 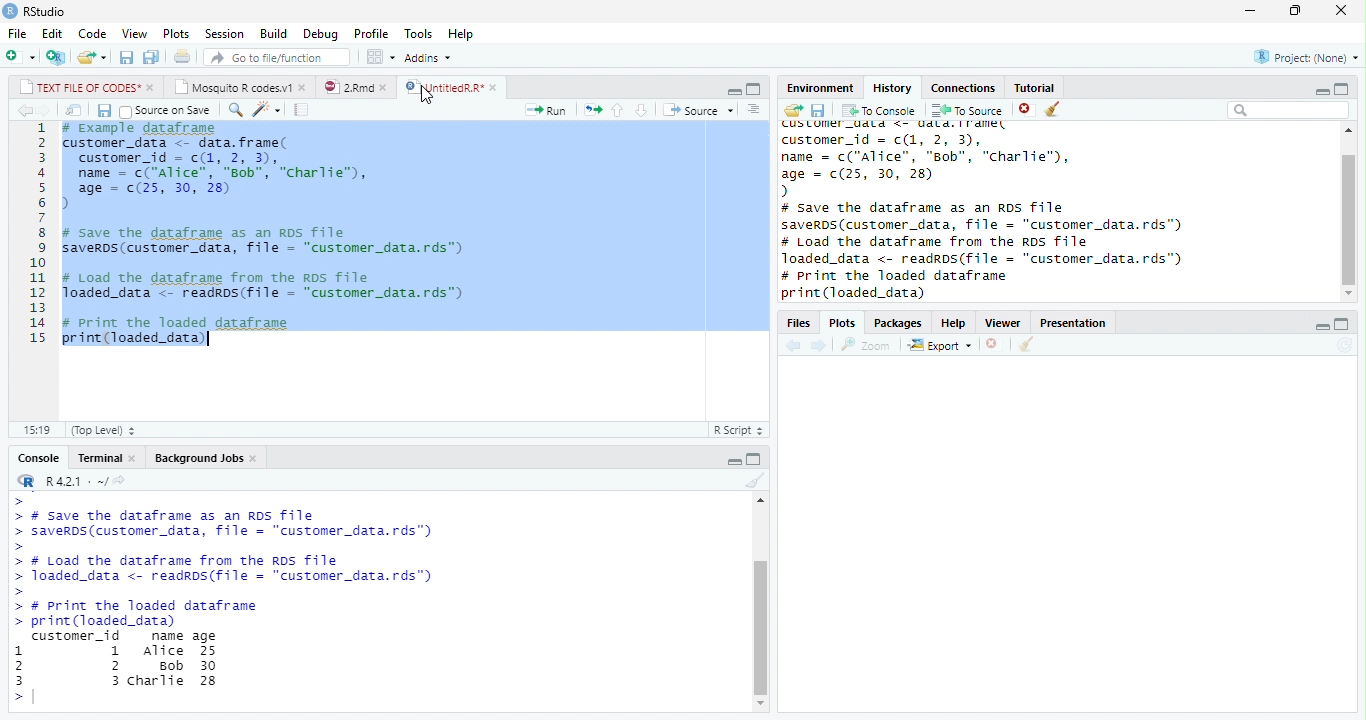 I want to click on To Console, so click(x=878, y=110).